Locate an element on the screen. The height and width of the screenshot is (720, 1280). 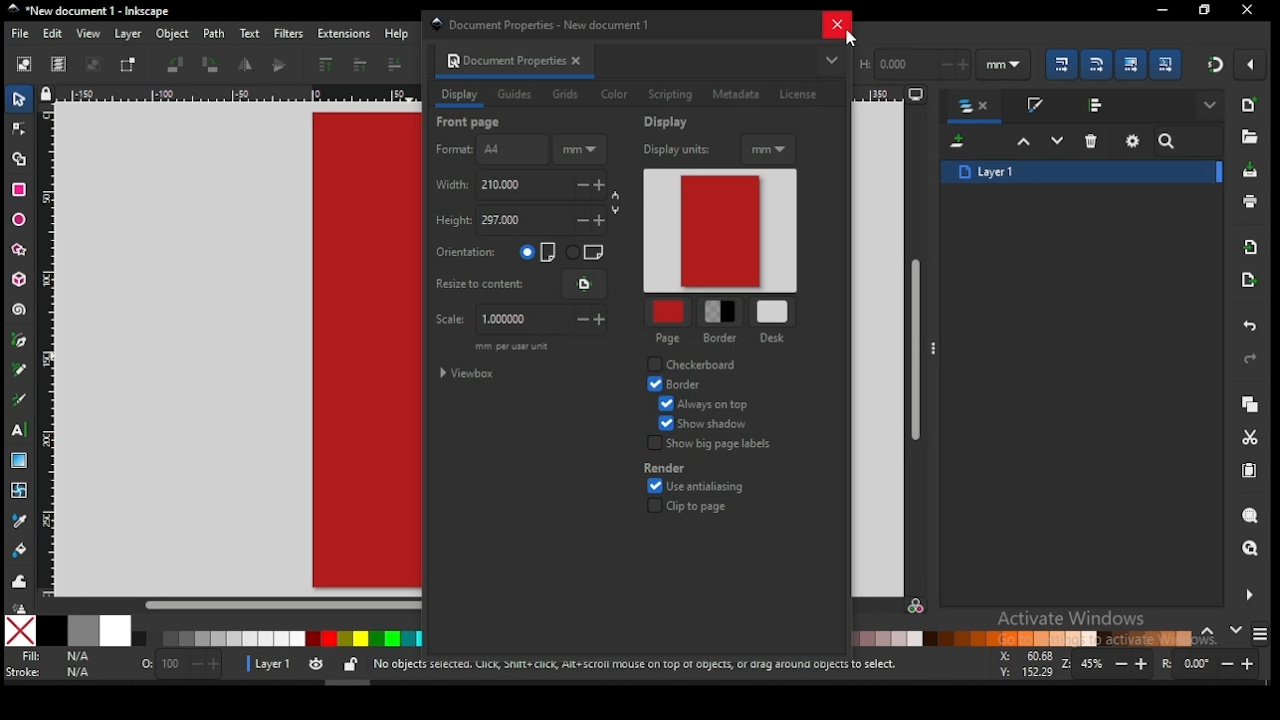
mm per user unit is located at coordinates (512, 348).